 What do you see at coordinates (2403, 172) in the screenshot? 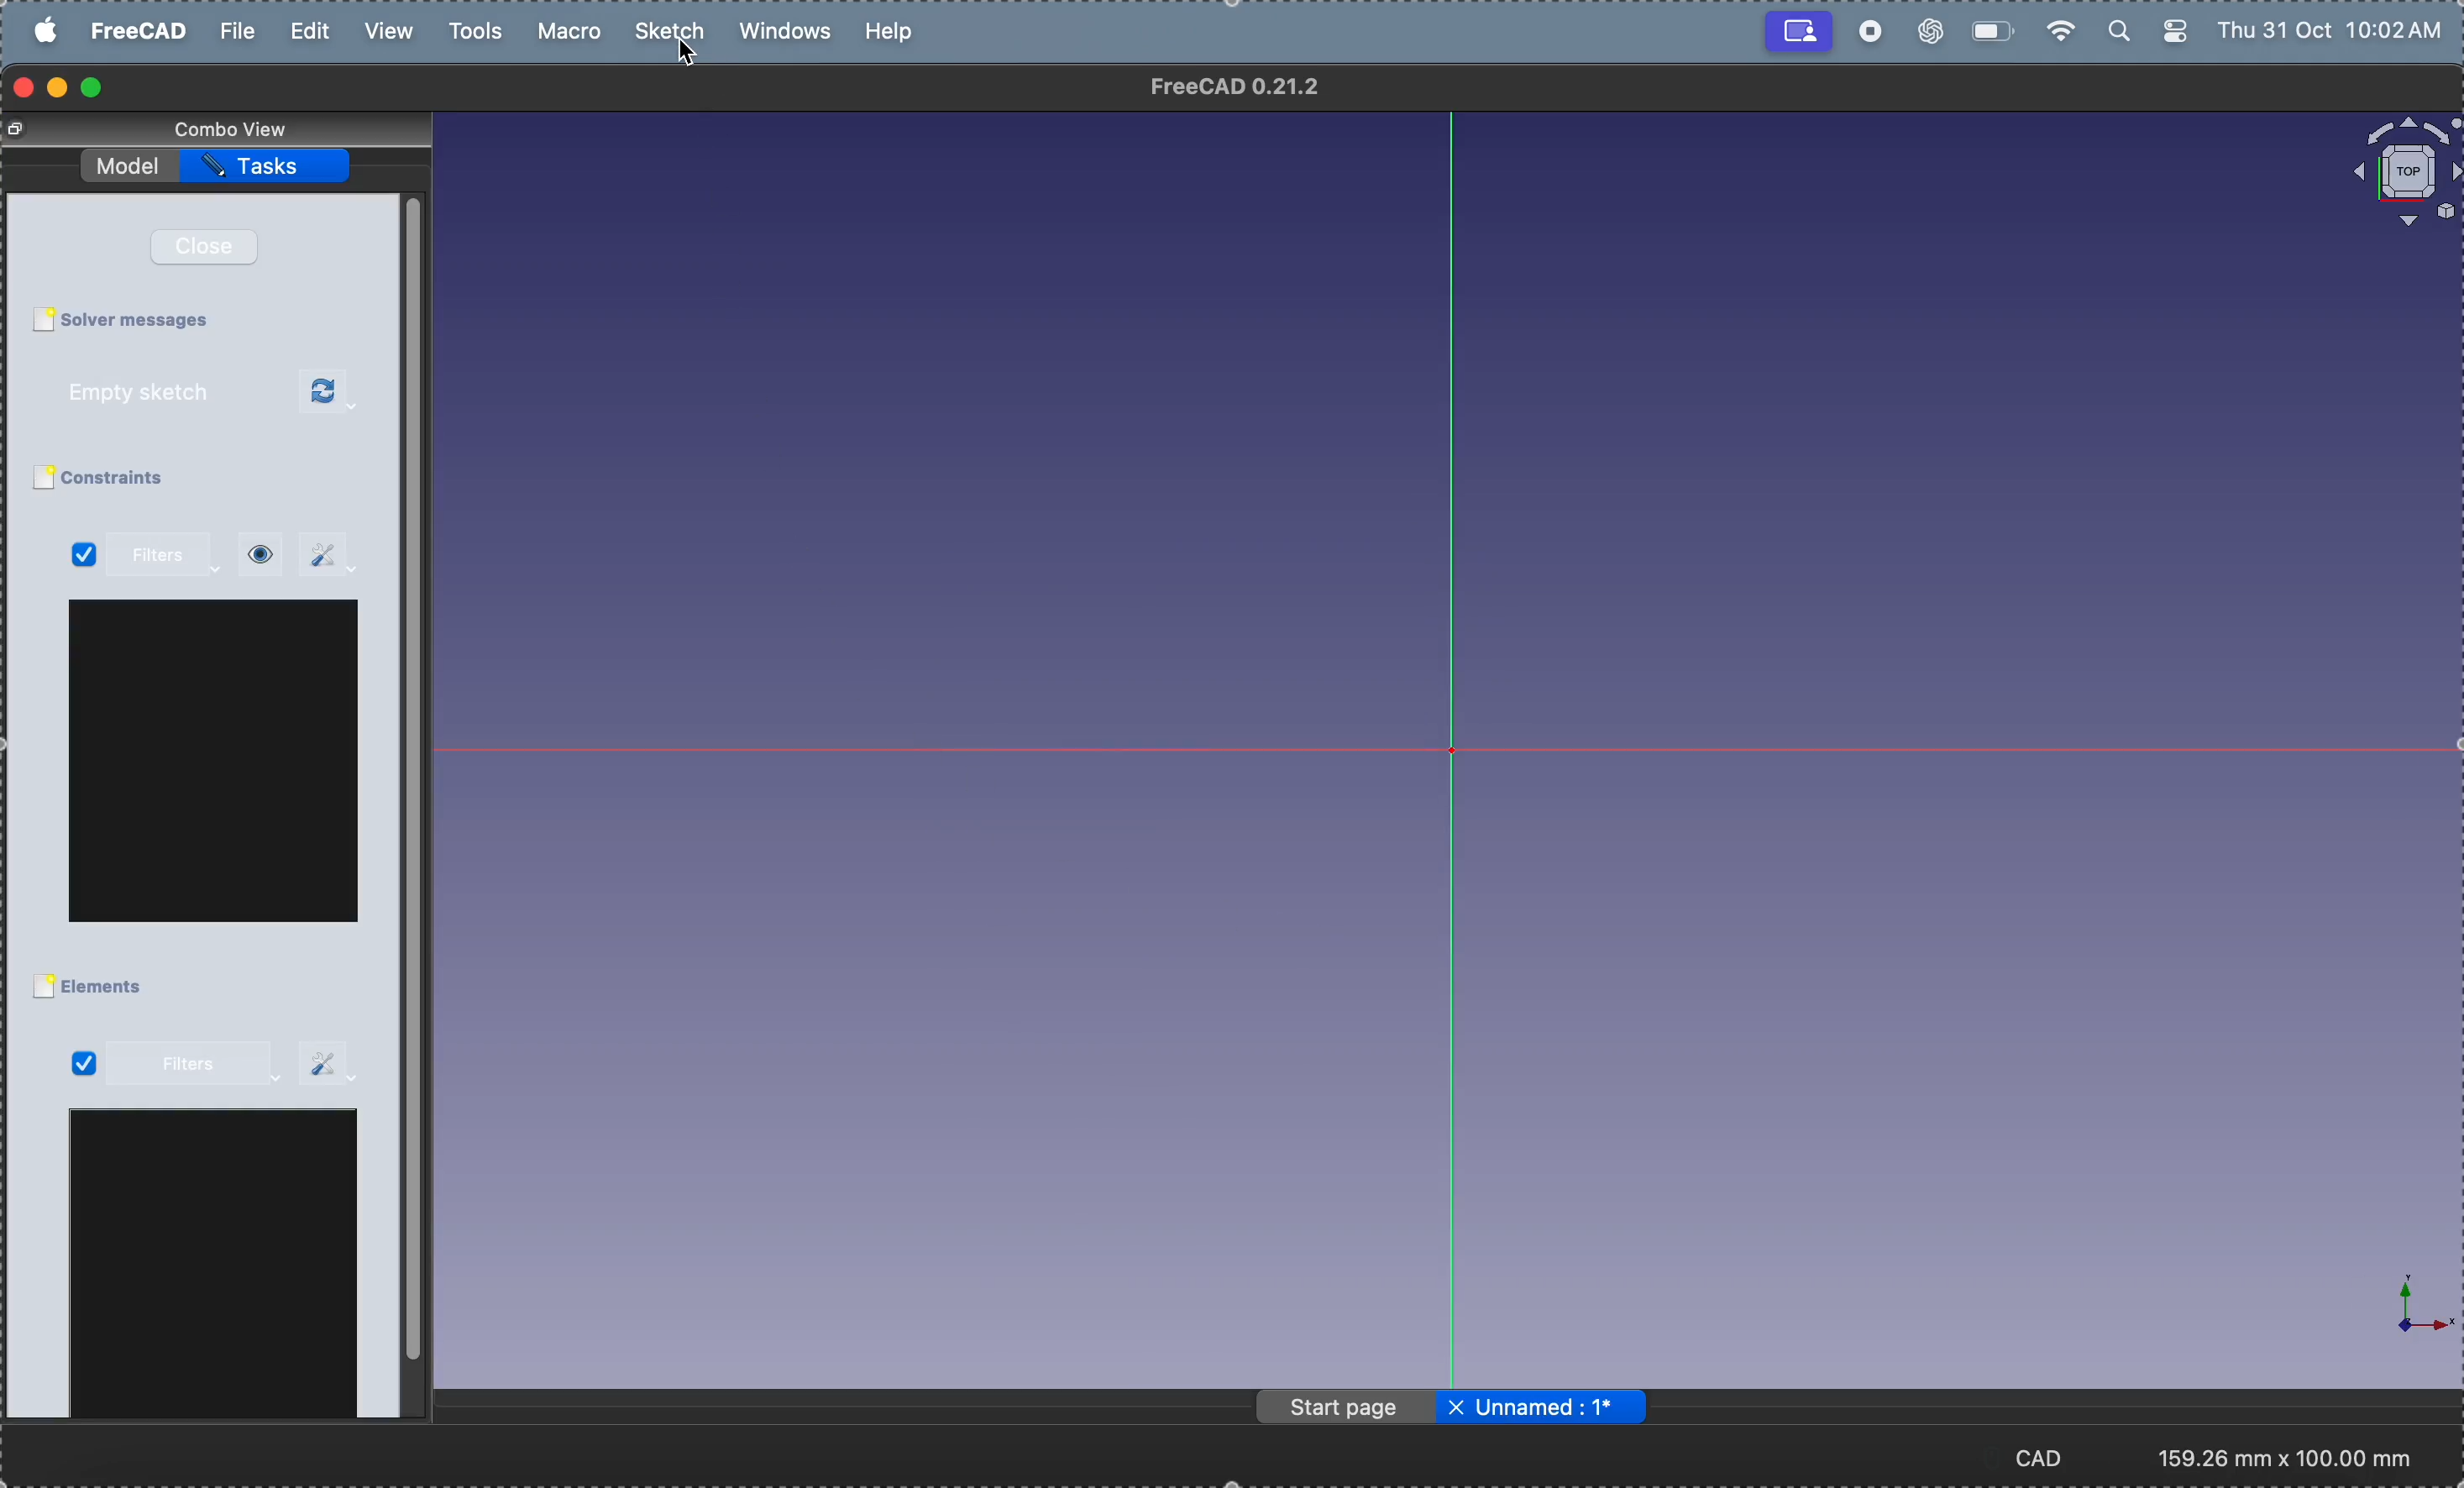
I see `object view` at bounding box center [2403, 172].